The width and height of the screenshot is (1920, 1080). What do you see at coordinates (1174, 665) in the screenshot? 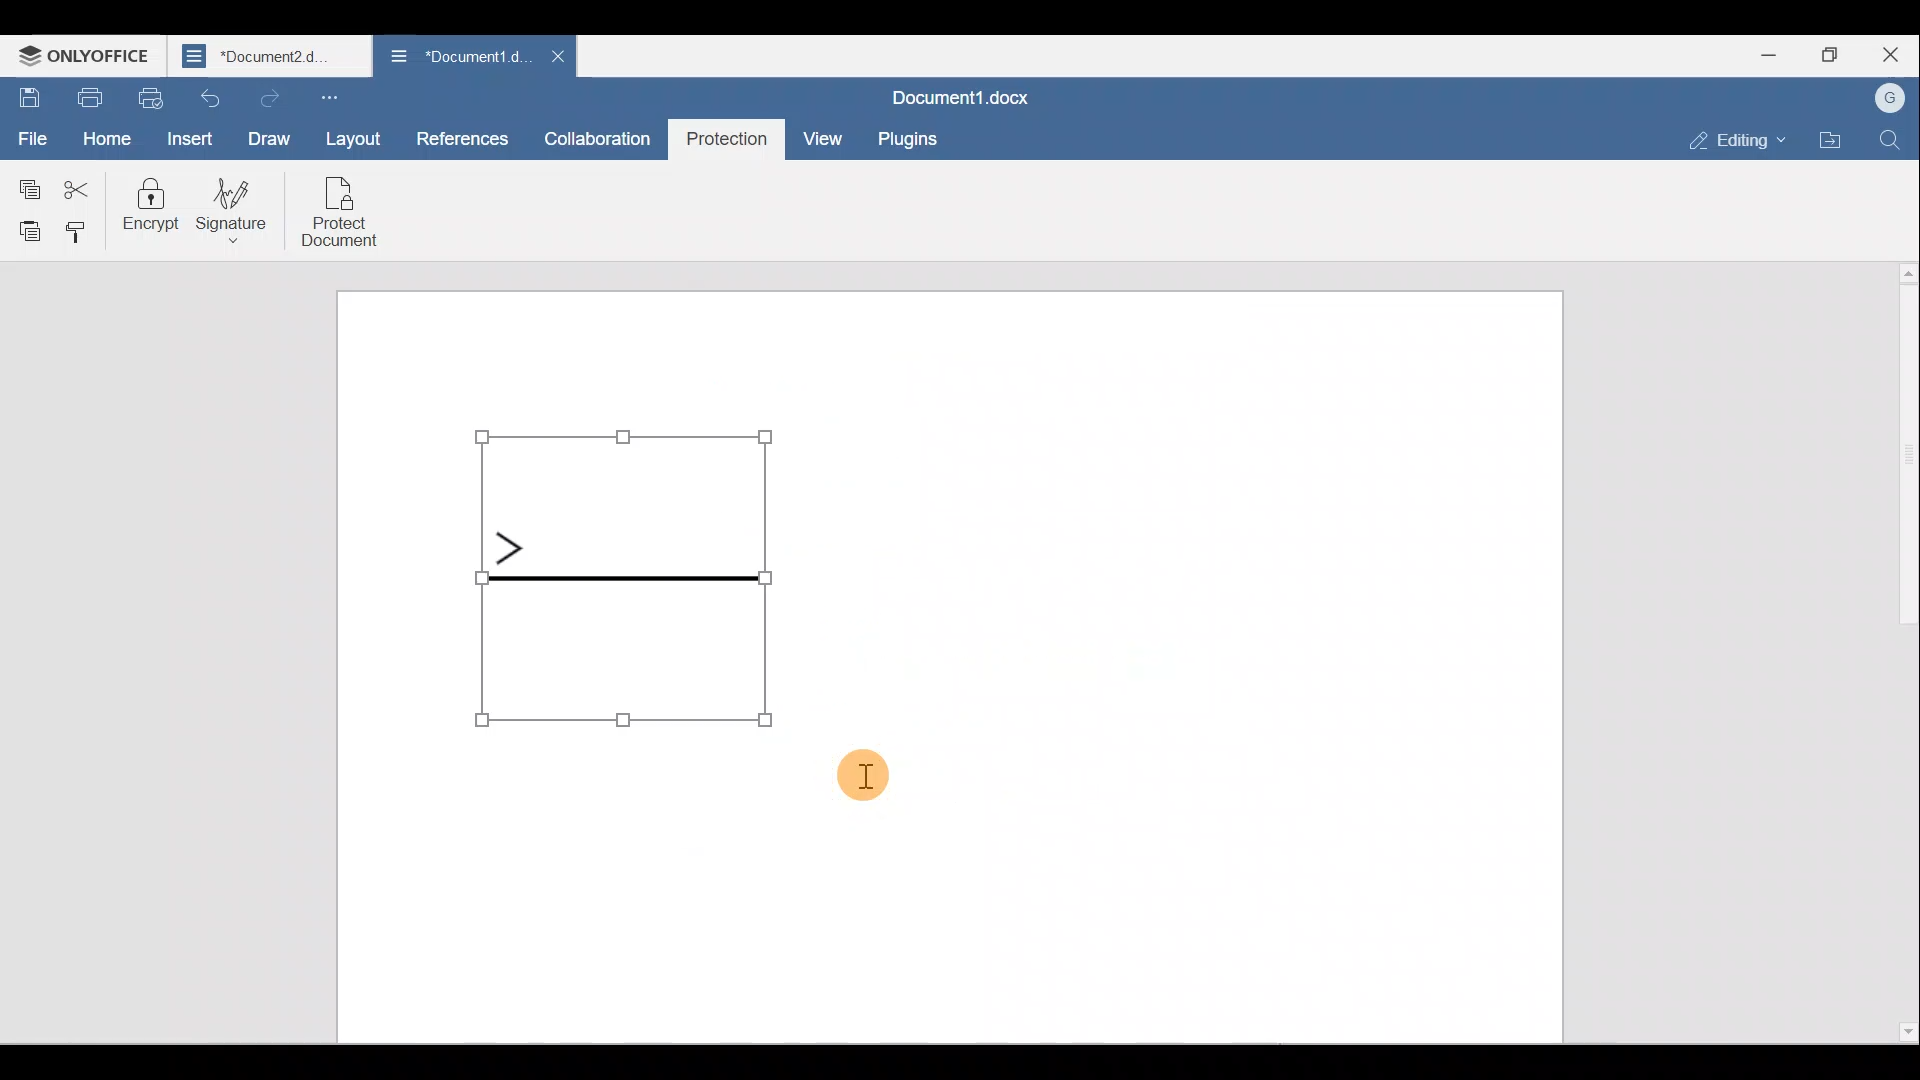
I see `Working area` at bounding box center [1174, 665].